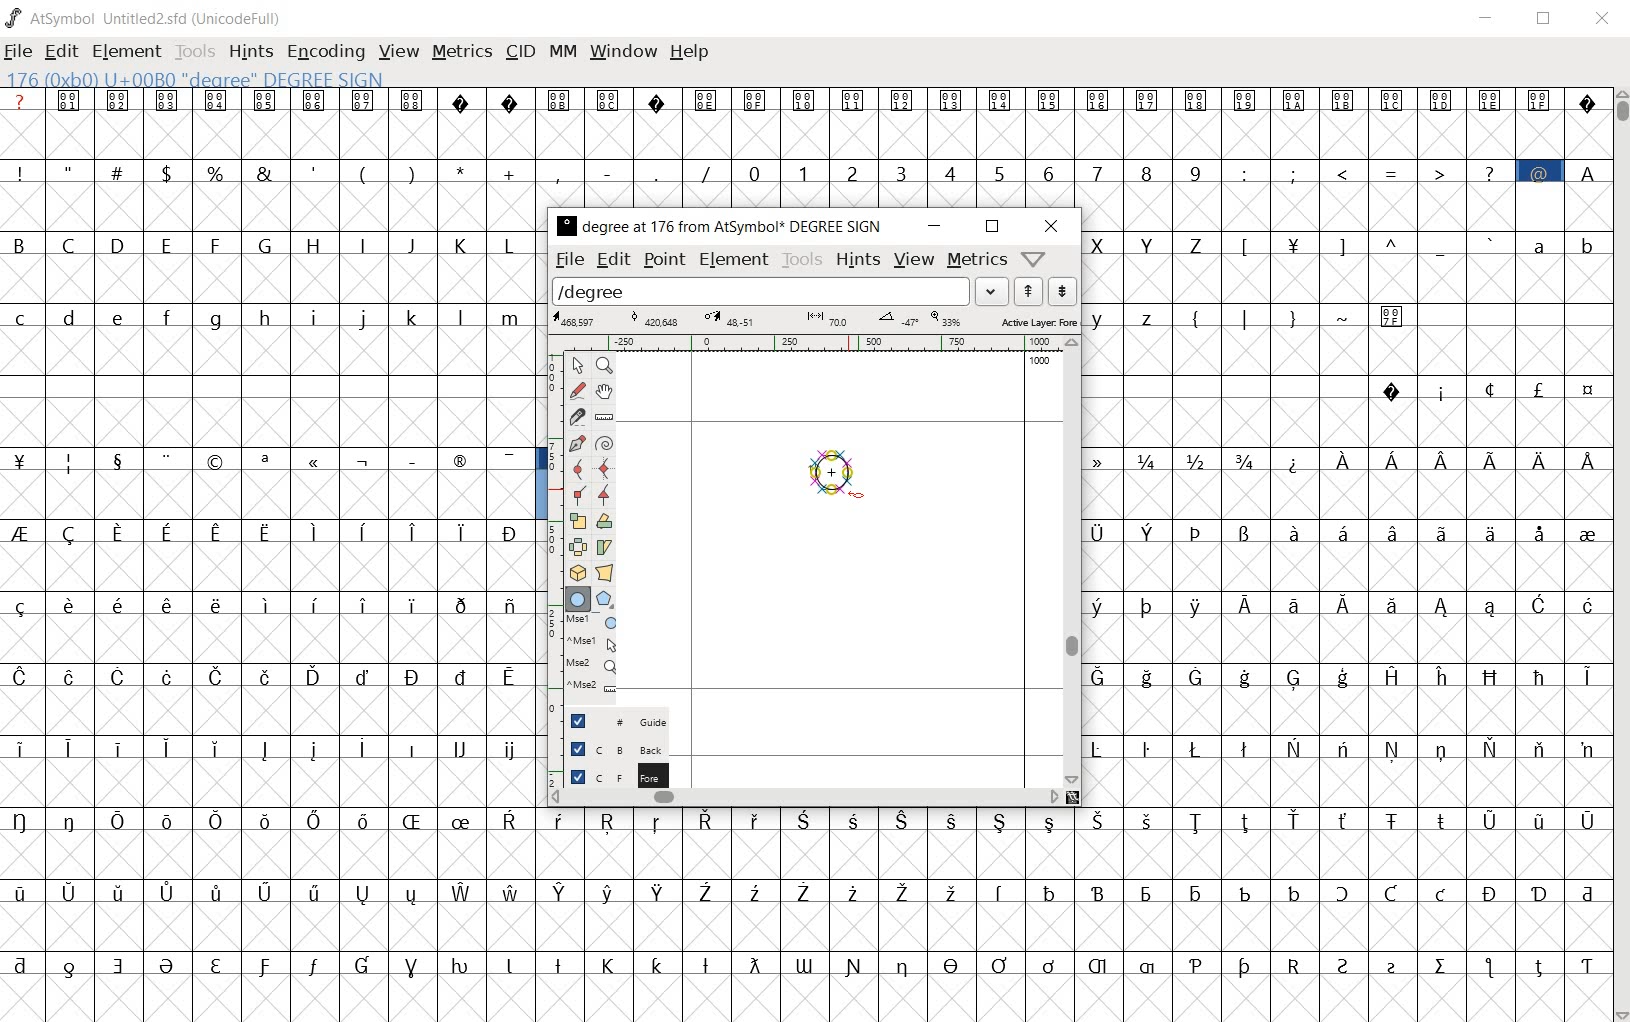 This screenshot has width=1630, height=1022. I want to click on special letters, so click(269, 891).